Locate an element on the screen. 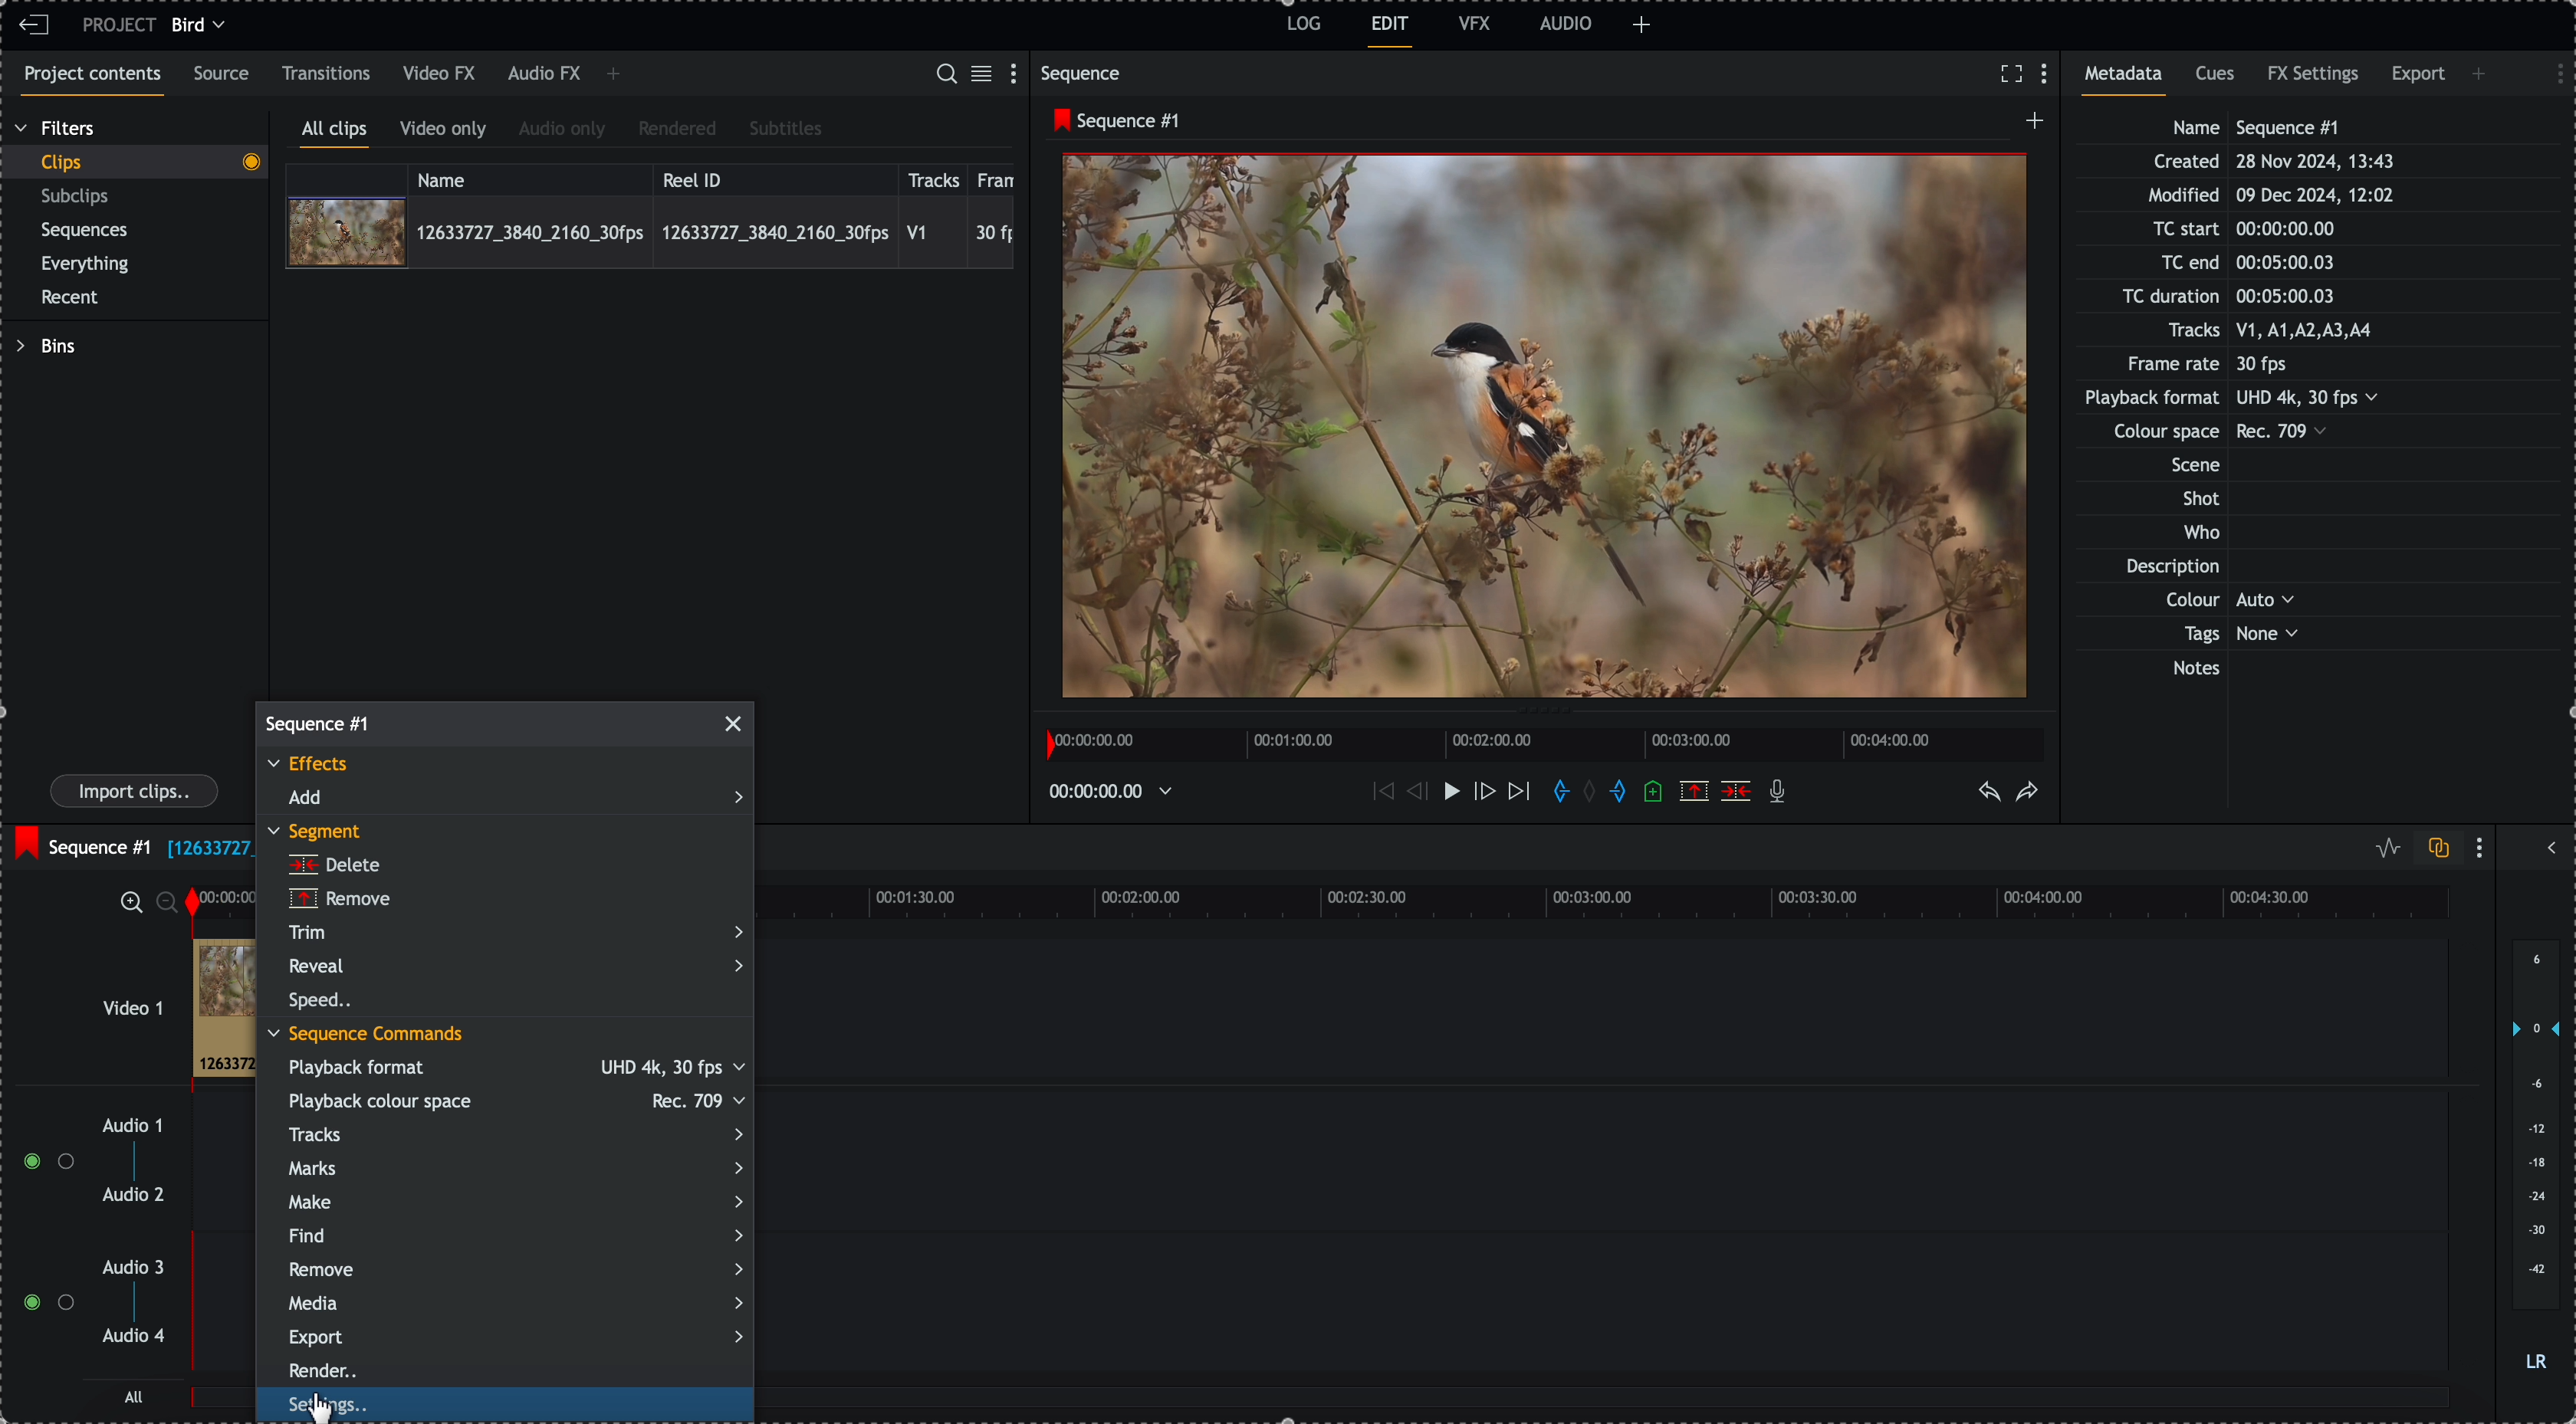  track audio is located at coordinates (225, 1169).